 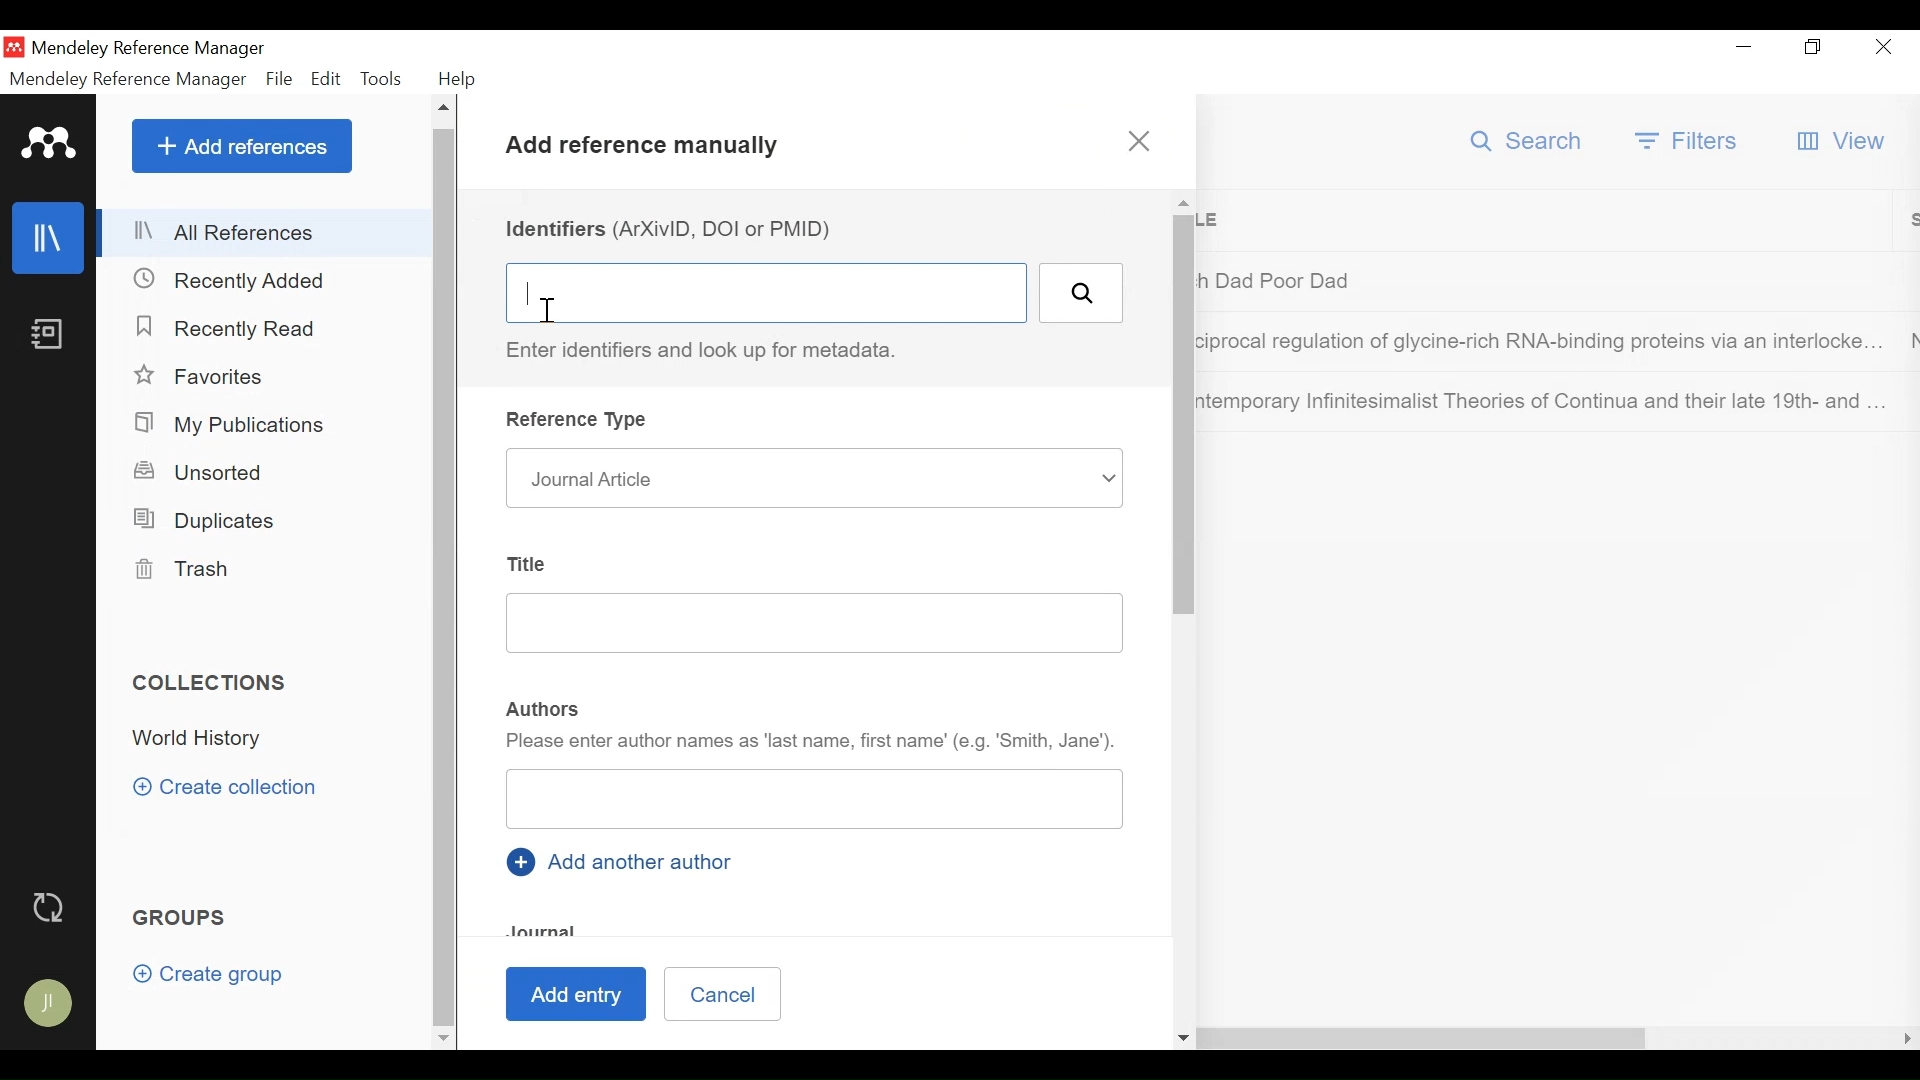 What do you see at coordinates (383, 76) in the screenshot?
I see `Tools` at bounding box center [383, 76].